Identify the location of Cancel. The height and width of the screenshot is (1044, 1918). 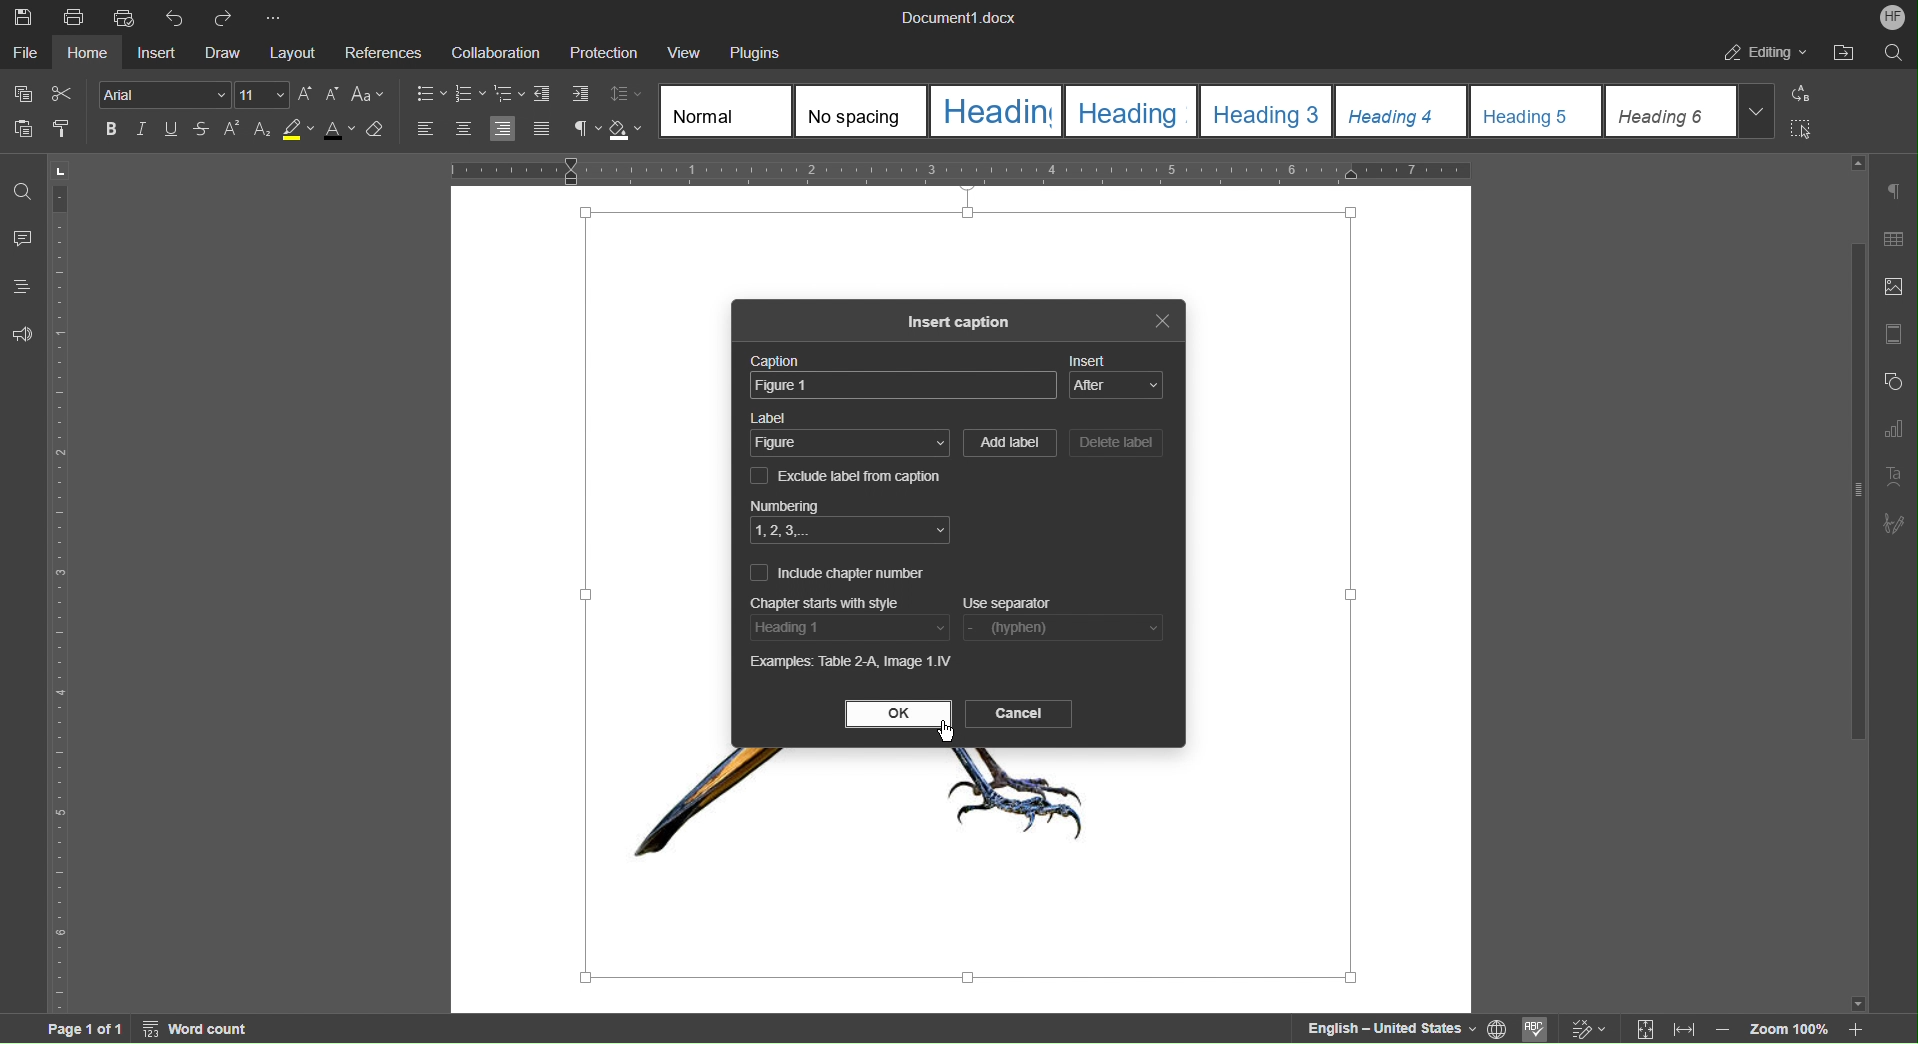
(1018, 714).